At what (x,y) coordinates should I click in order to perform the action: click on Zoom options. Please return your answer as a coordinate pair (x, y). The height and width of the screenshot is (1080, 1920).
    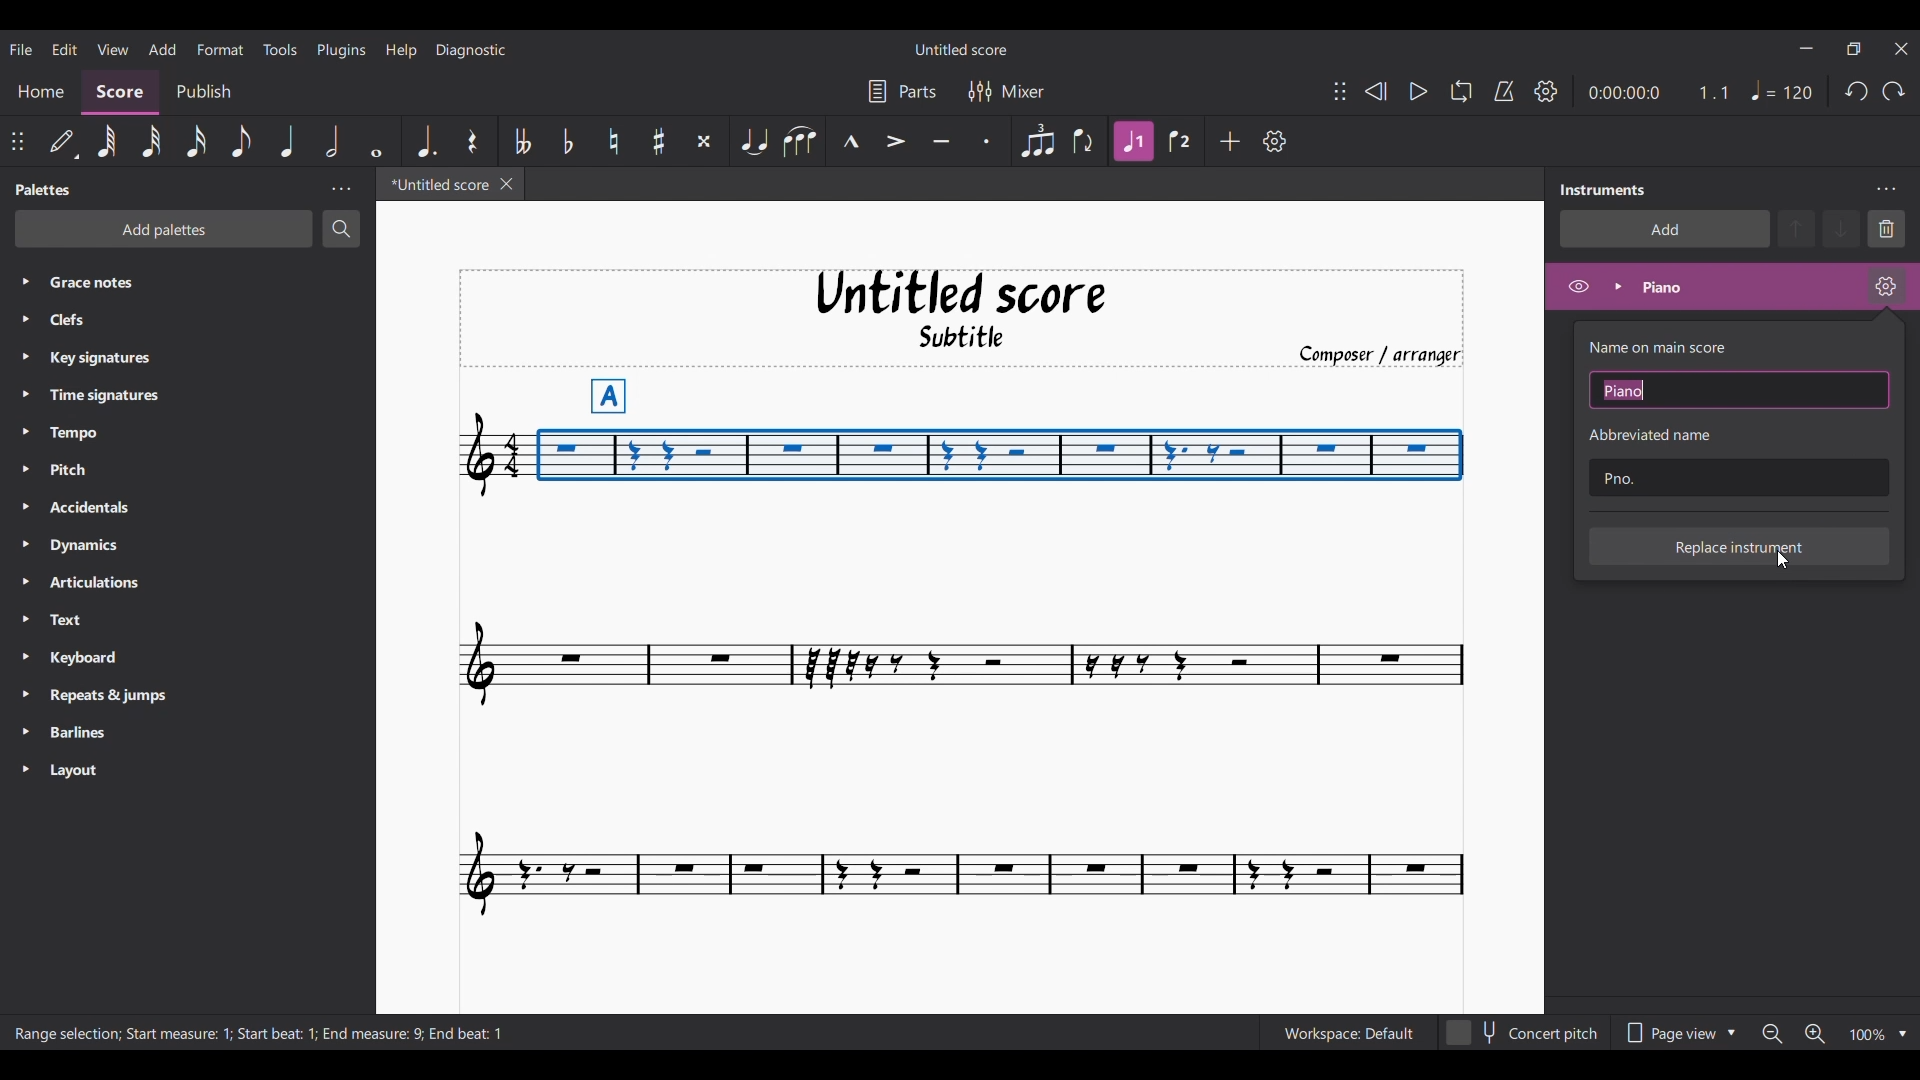
    Looking at the image, I should click on (1902, 1034).